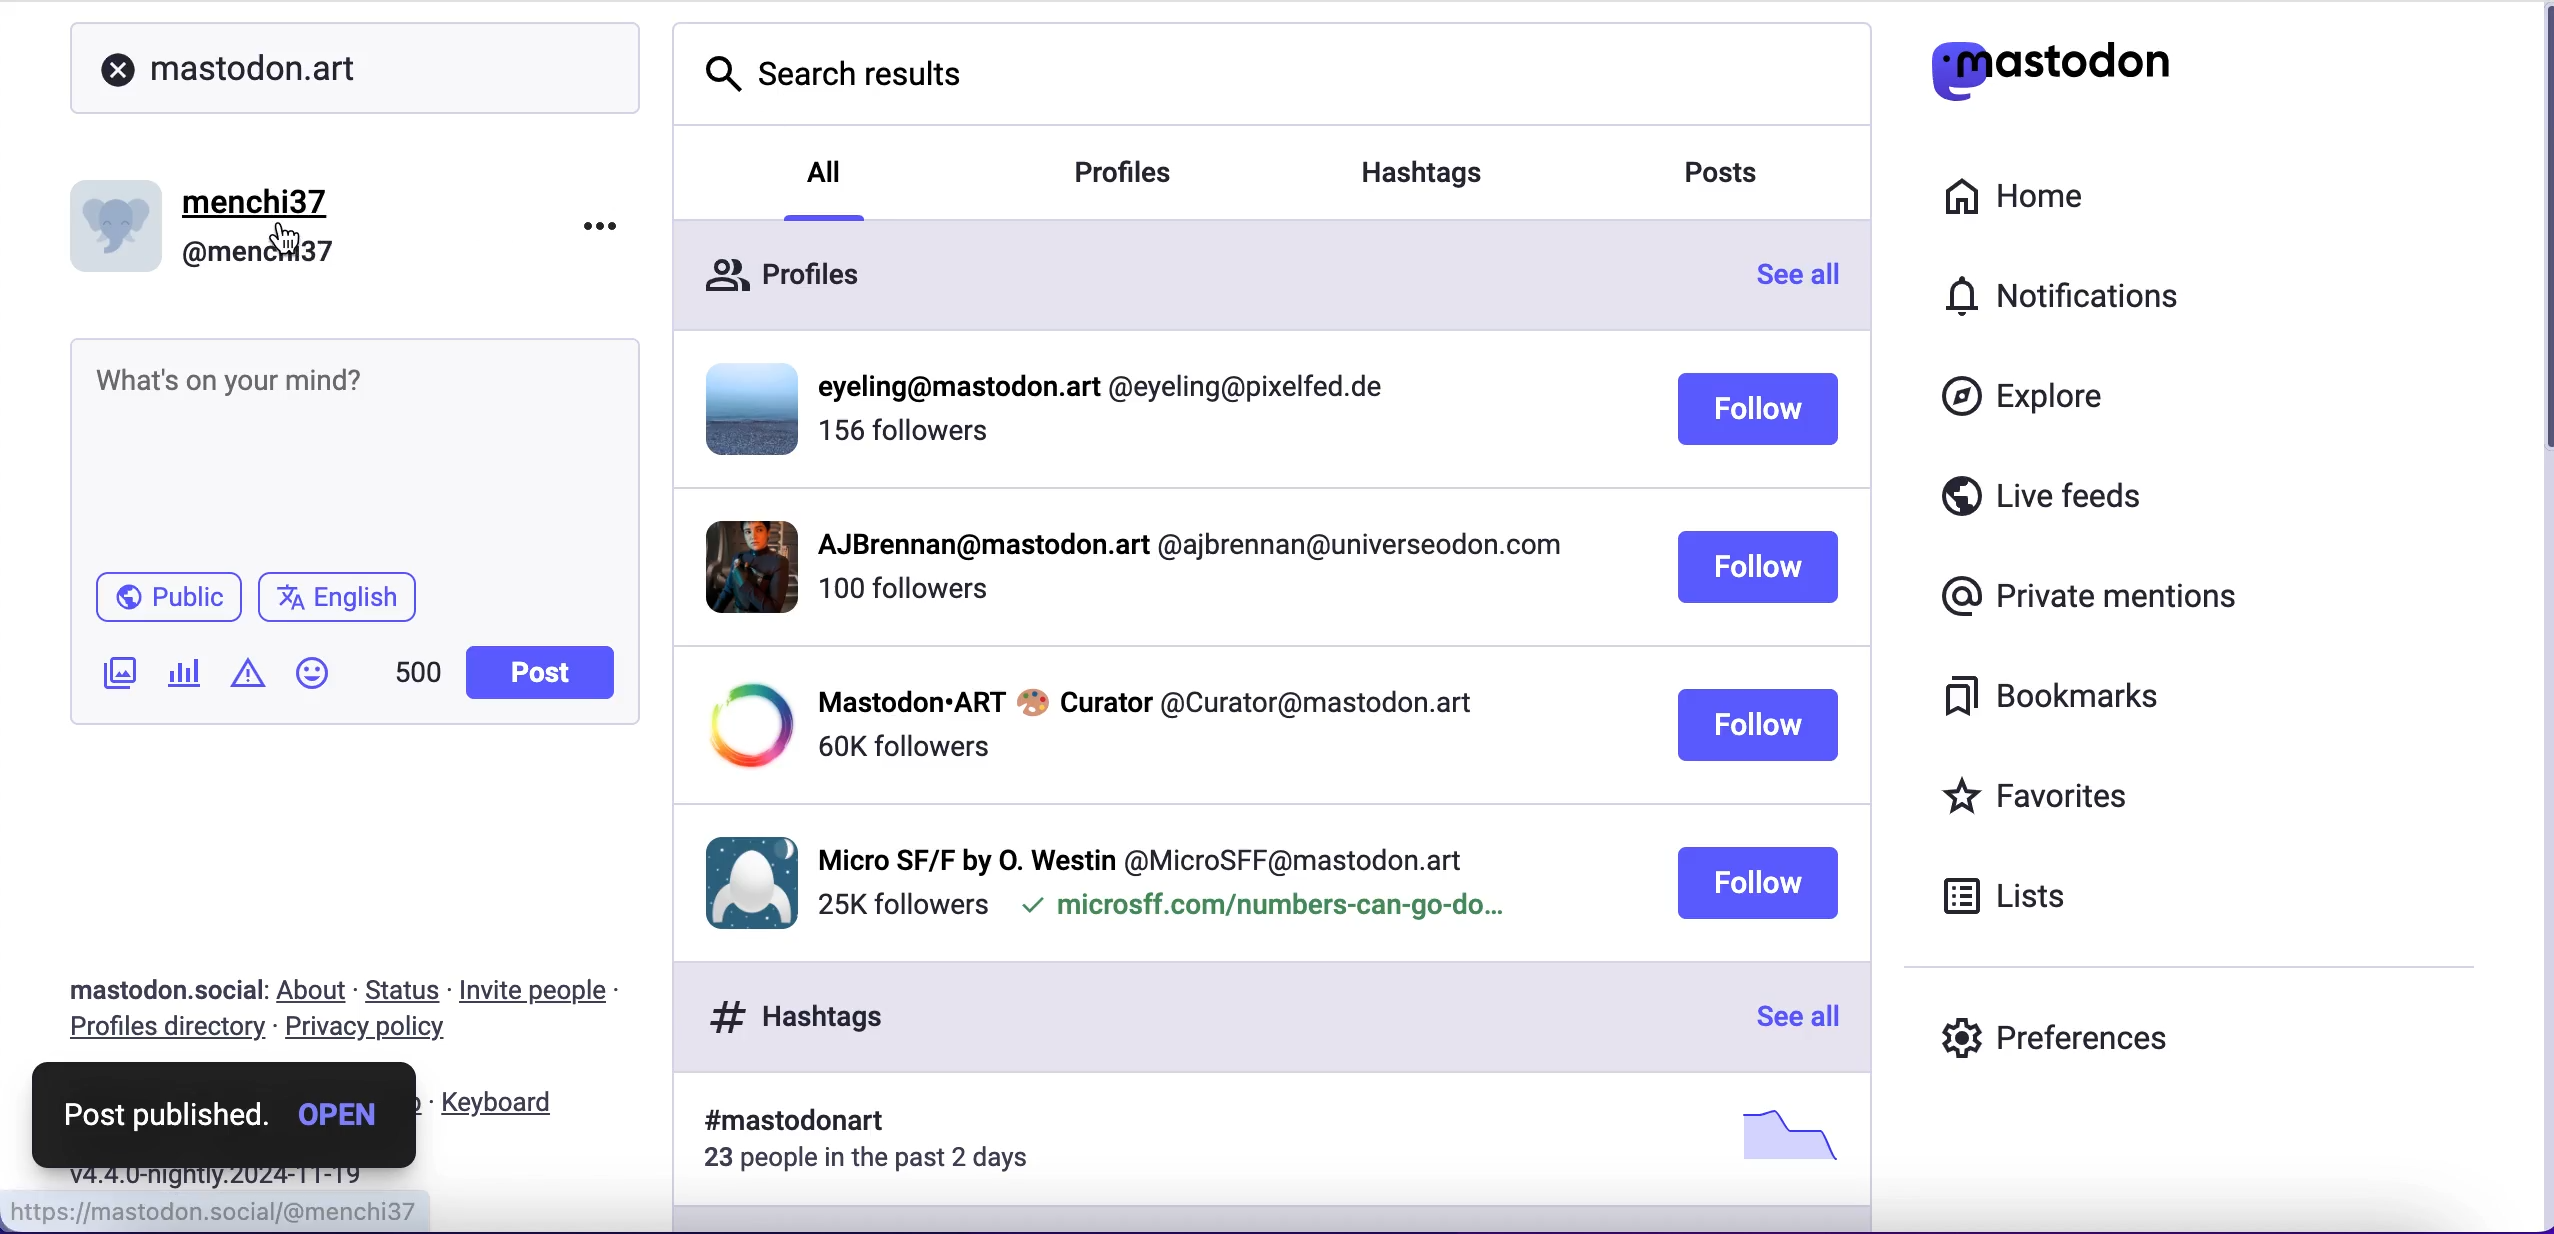 This screenshot has width=2554, height=1234. Describe the element at coordinates (920, 593) in the screenshot. I see `followers` at that location.